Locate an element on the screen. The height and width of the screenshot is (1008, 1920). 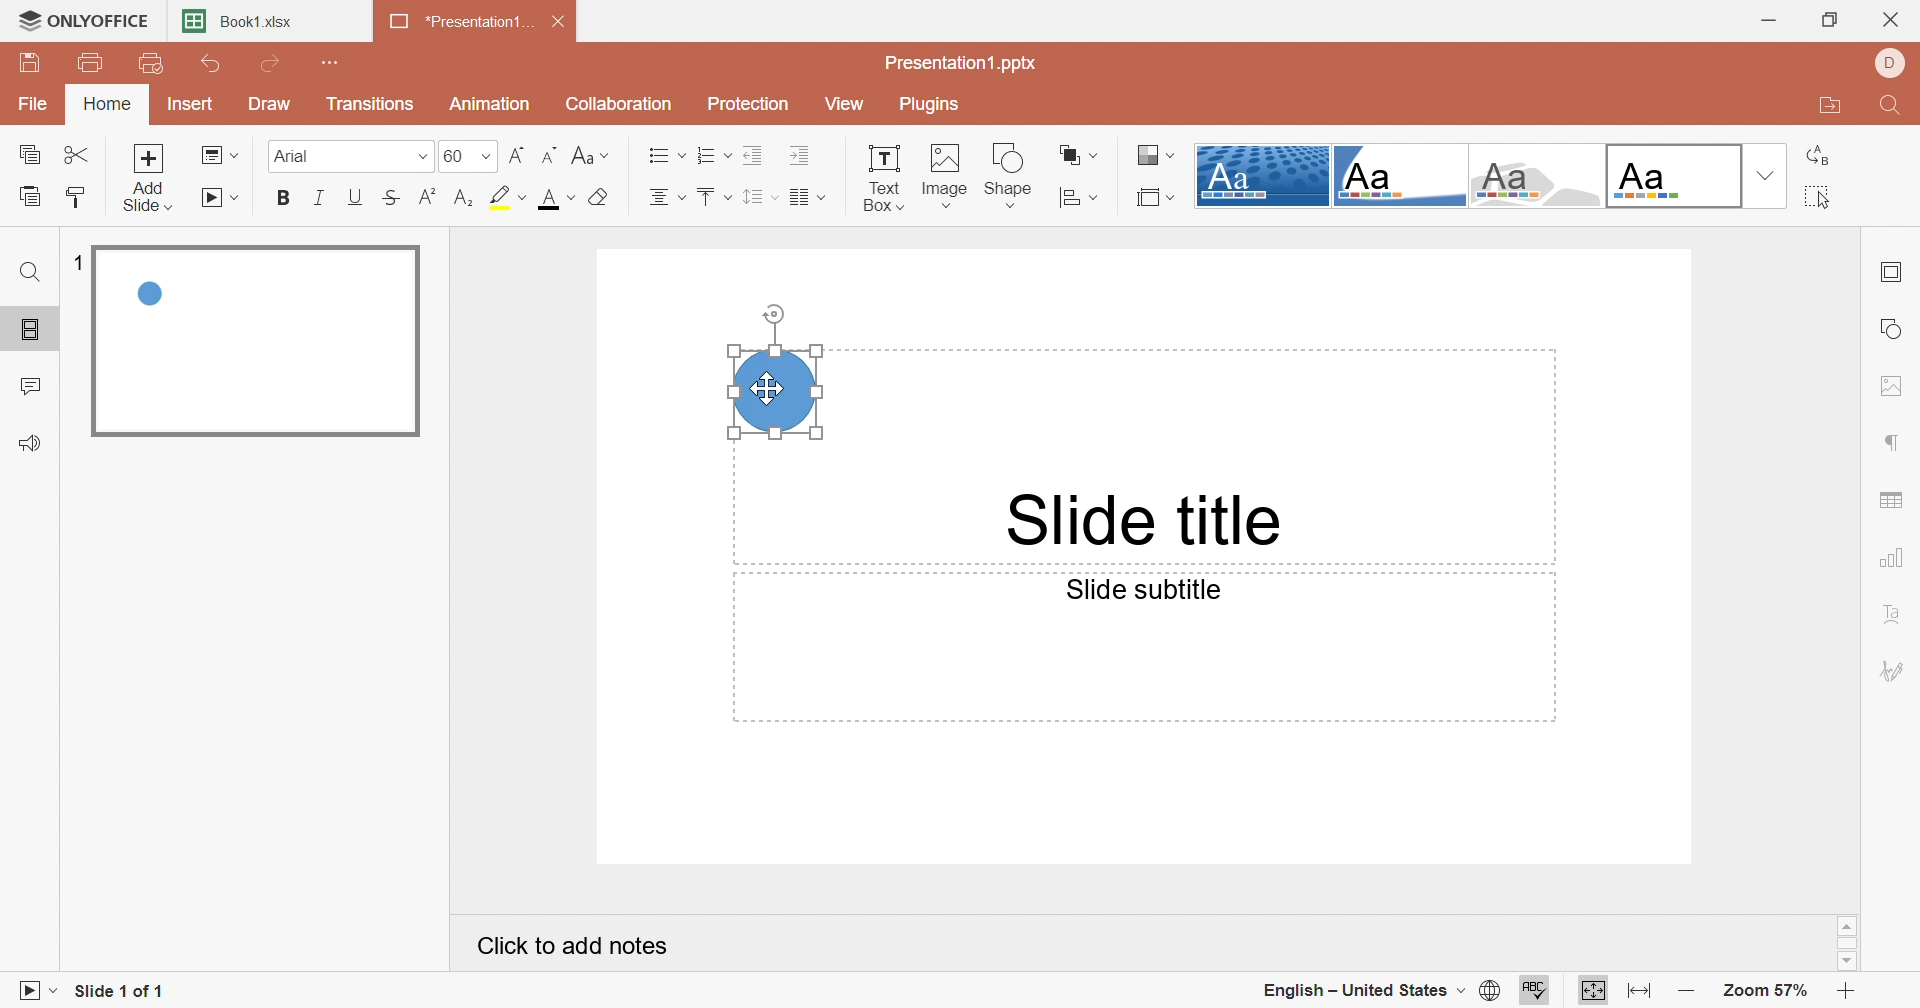
Book1.xlsx is located at coordinates (239, 20).